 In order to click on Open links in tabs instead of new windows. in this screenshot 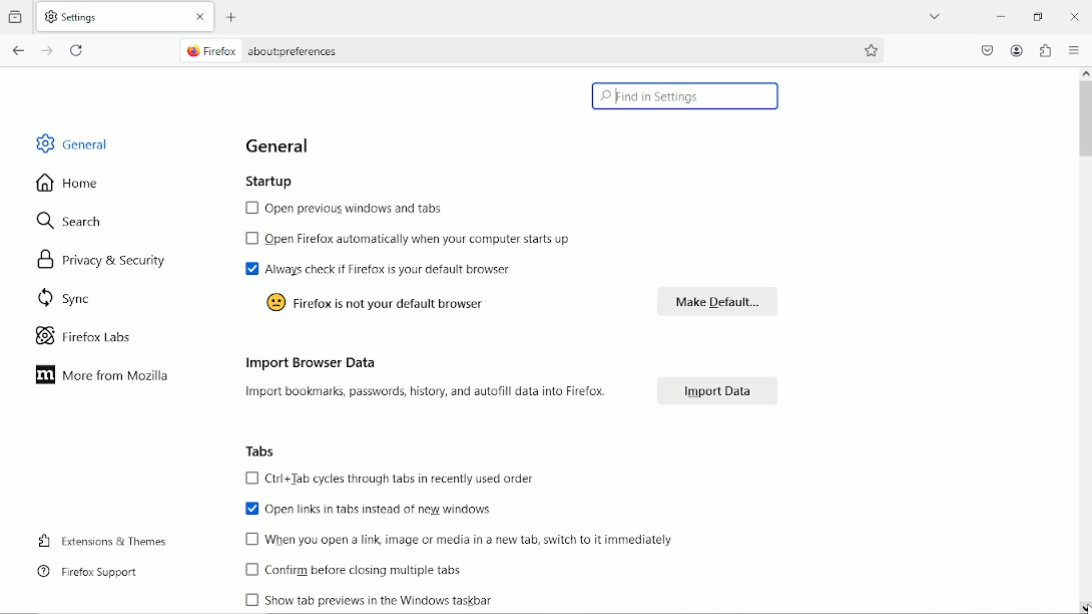, I will do `click(369, 508)`.